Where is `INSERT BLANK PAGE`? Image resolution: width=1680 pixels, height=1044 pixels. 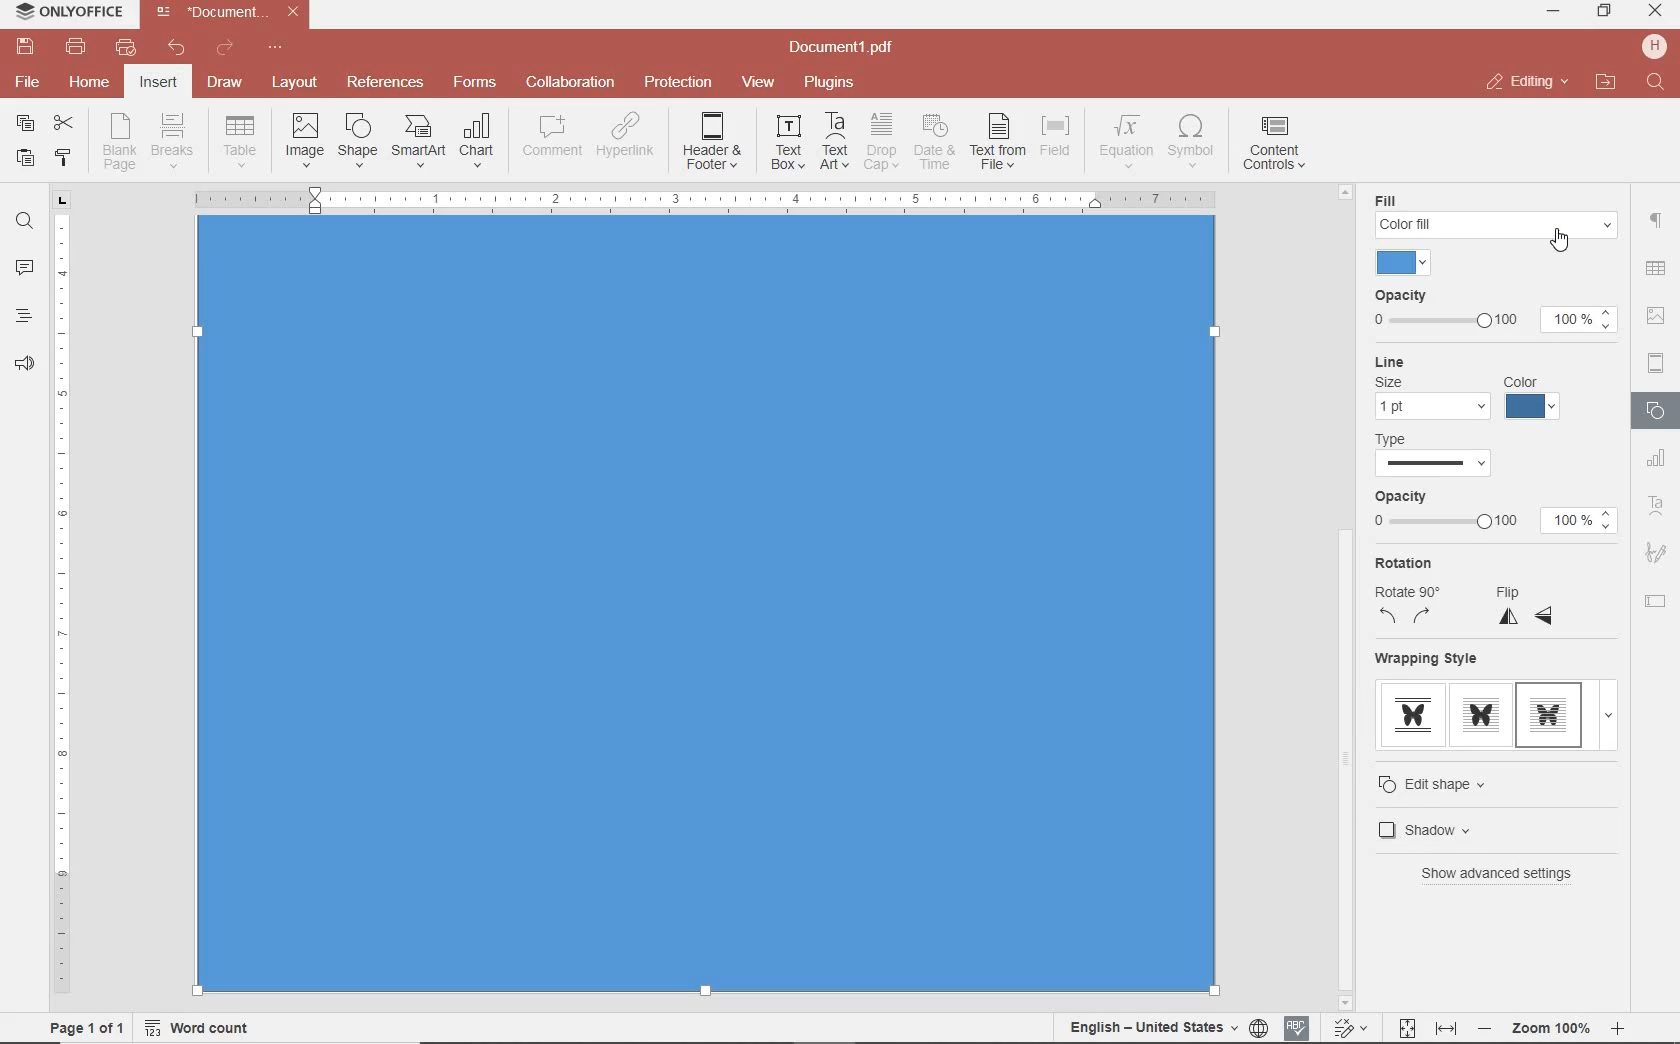 INSERT BLANK PAGE is located at coordinates (119, 141).